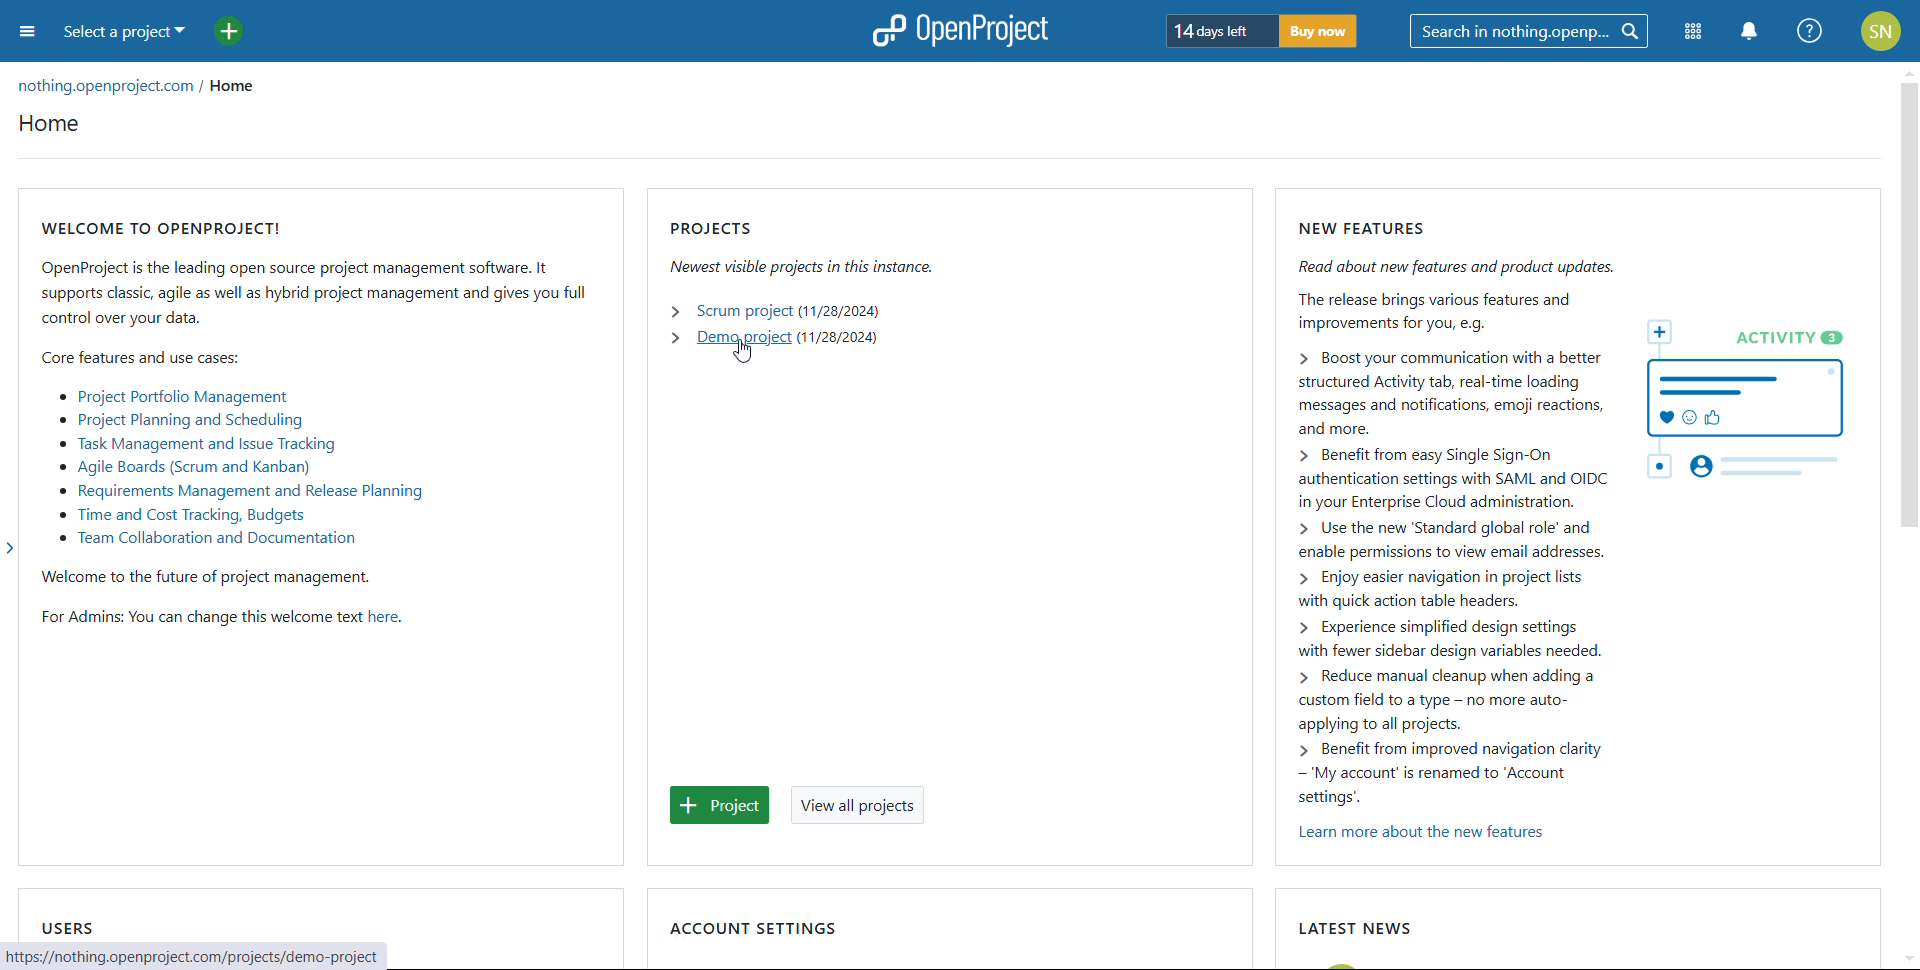 The width and height of the screenshot is (1920, 970). I want to click on open sidebar menu, so click(27, 33).